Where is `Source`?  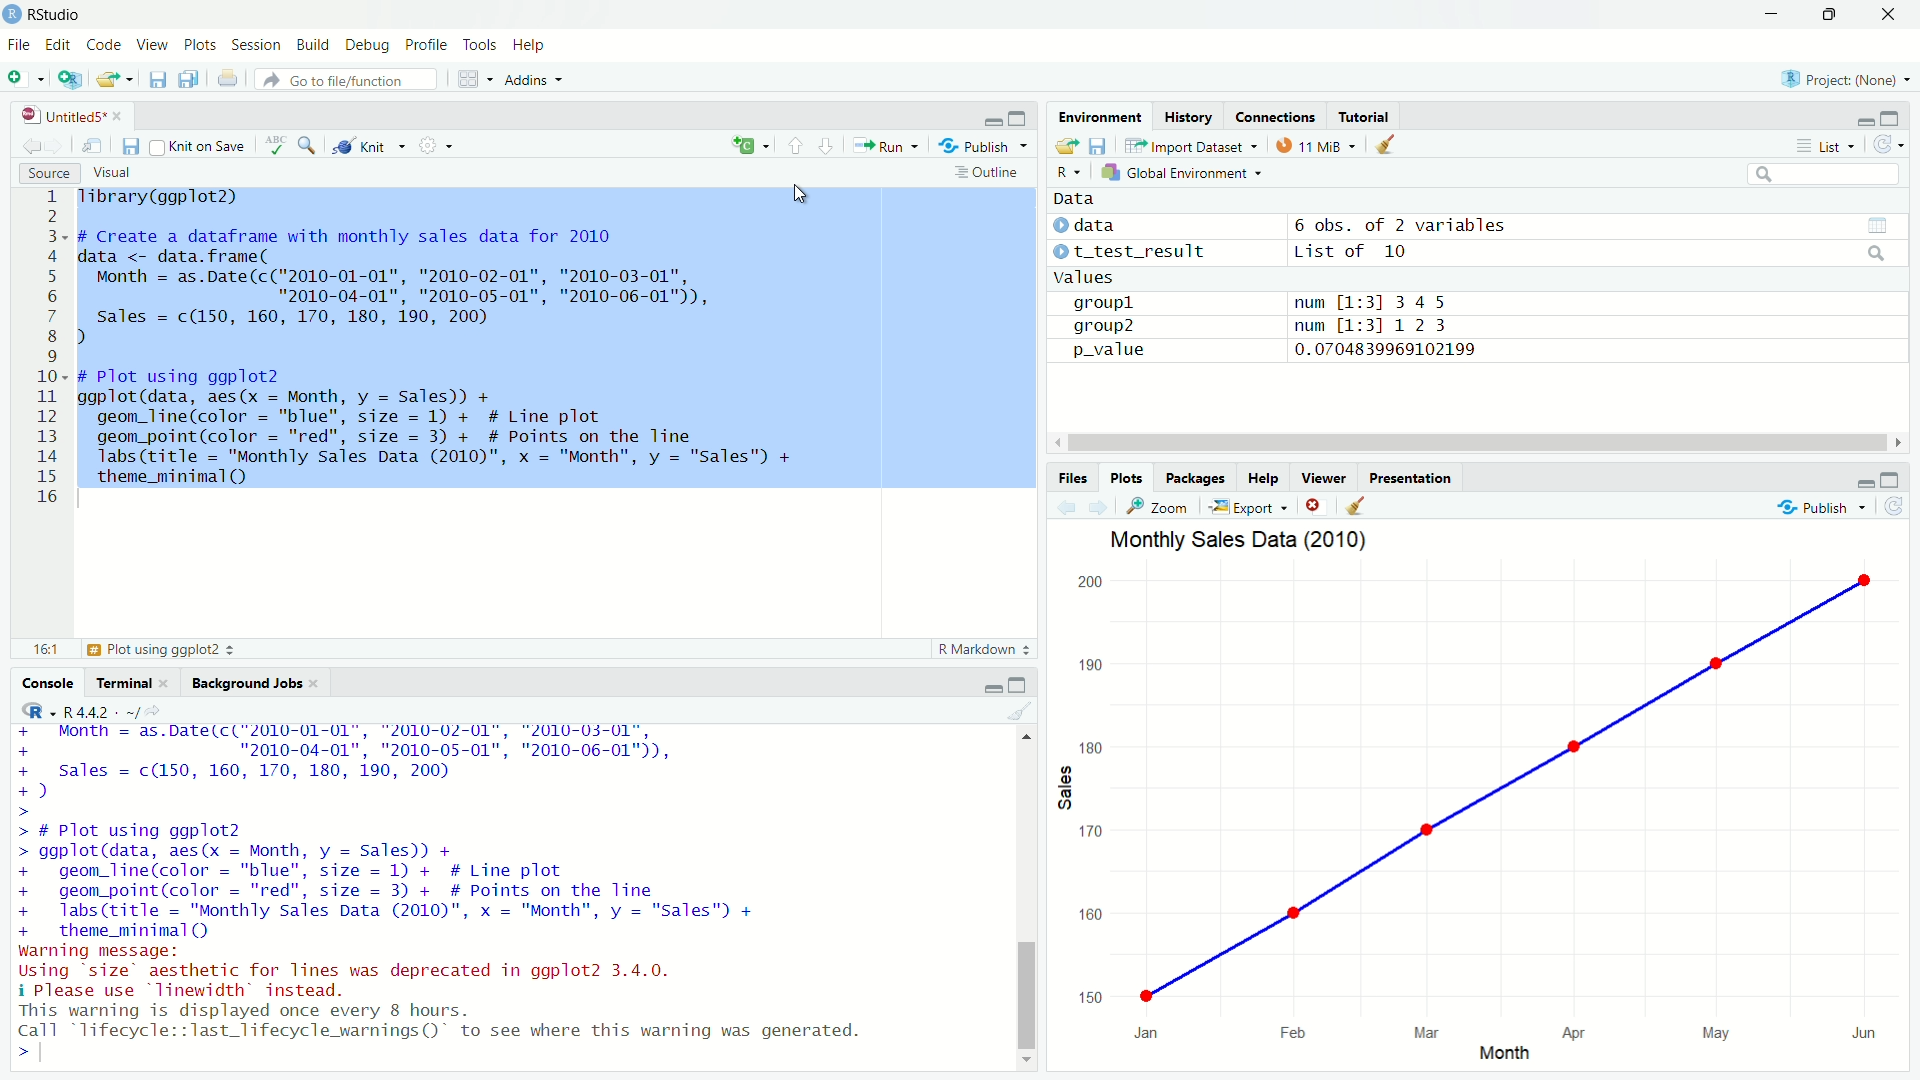
Source is located at coordinates (48, 174).